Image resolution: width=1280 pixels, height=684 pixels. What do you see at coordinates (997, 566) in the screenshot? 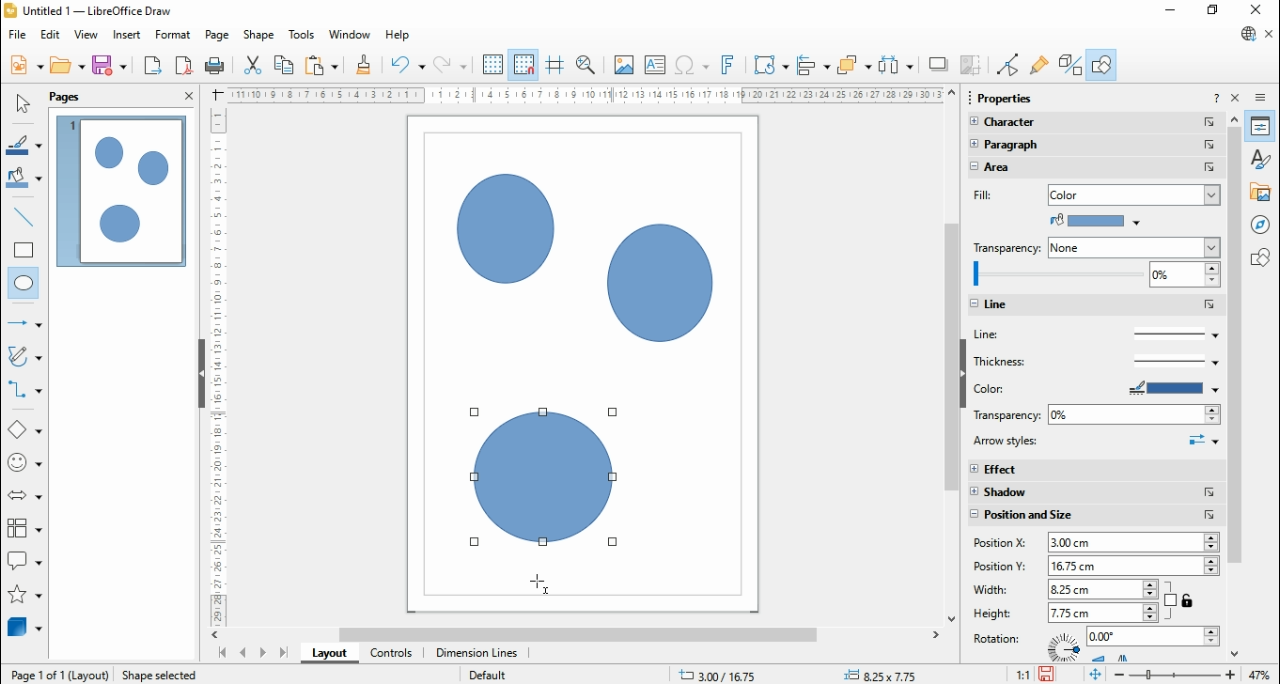
I see `position Y` at bounding box center [997, 566].